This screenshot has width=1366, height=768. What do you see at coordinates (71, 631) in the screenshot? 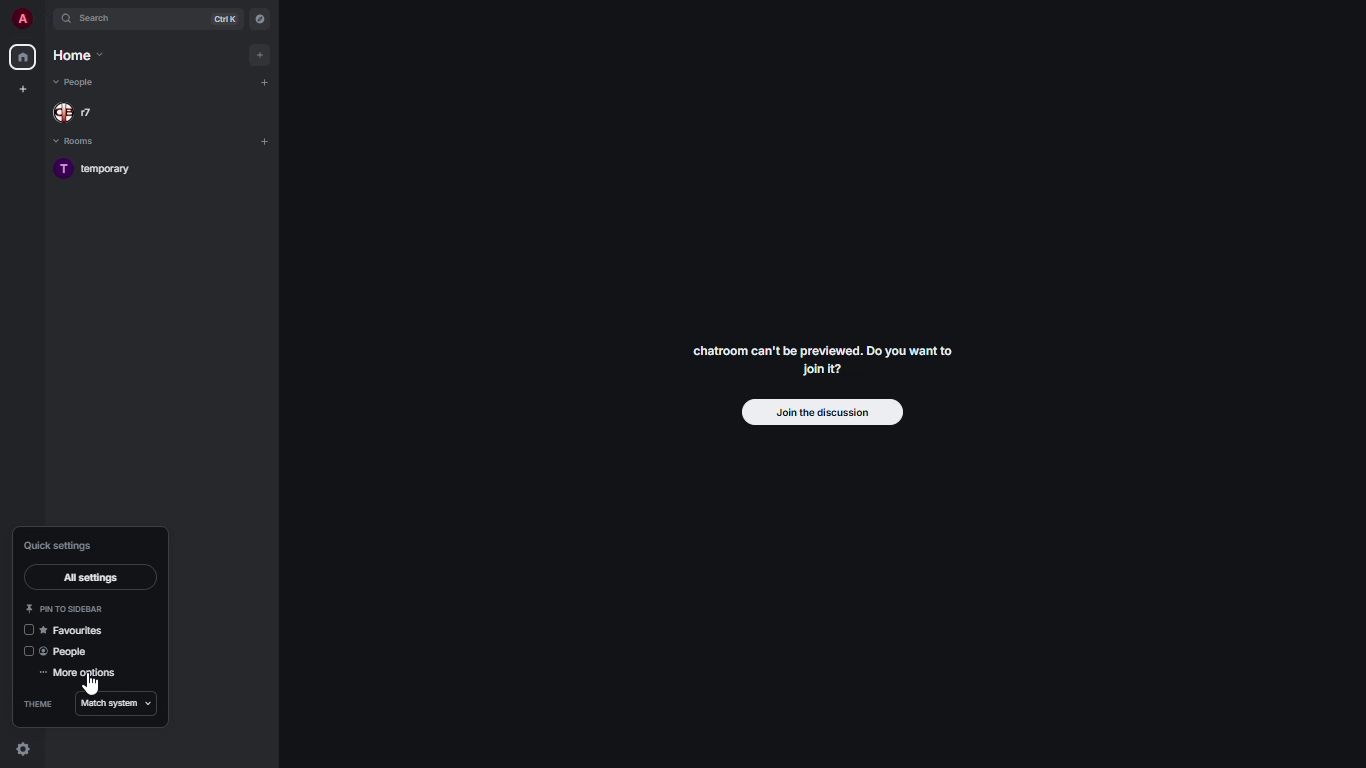
I see `favorites` at bounding box center [71, 631].